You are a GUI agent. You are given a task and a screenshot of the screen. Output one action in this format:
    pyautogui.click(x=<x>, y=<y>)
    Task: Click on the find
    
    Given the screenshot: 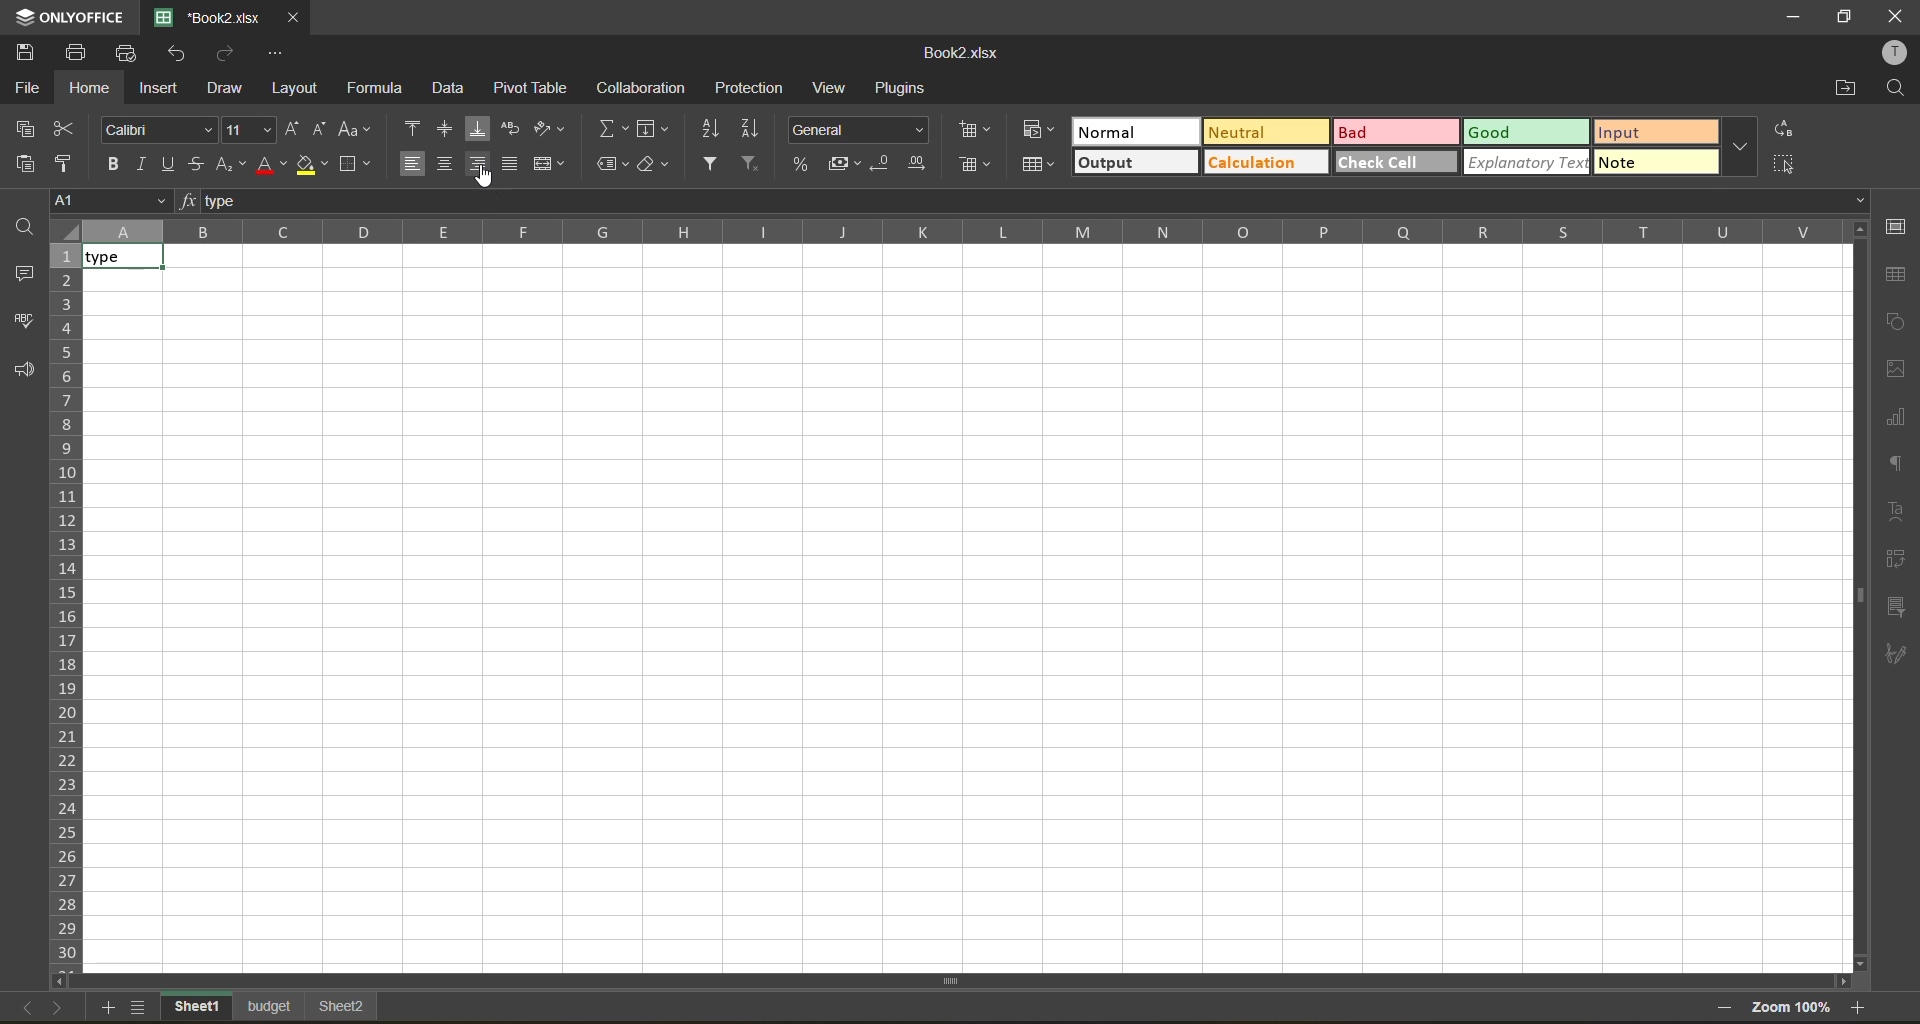 What is the action you would take?
    pyautogui.click(x=1894, y=89)
    